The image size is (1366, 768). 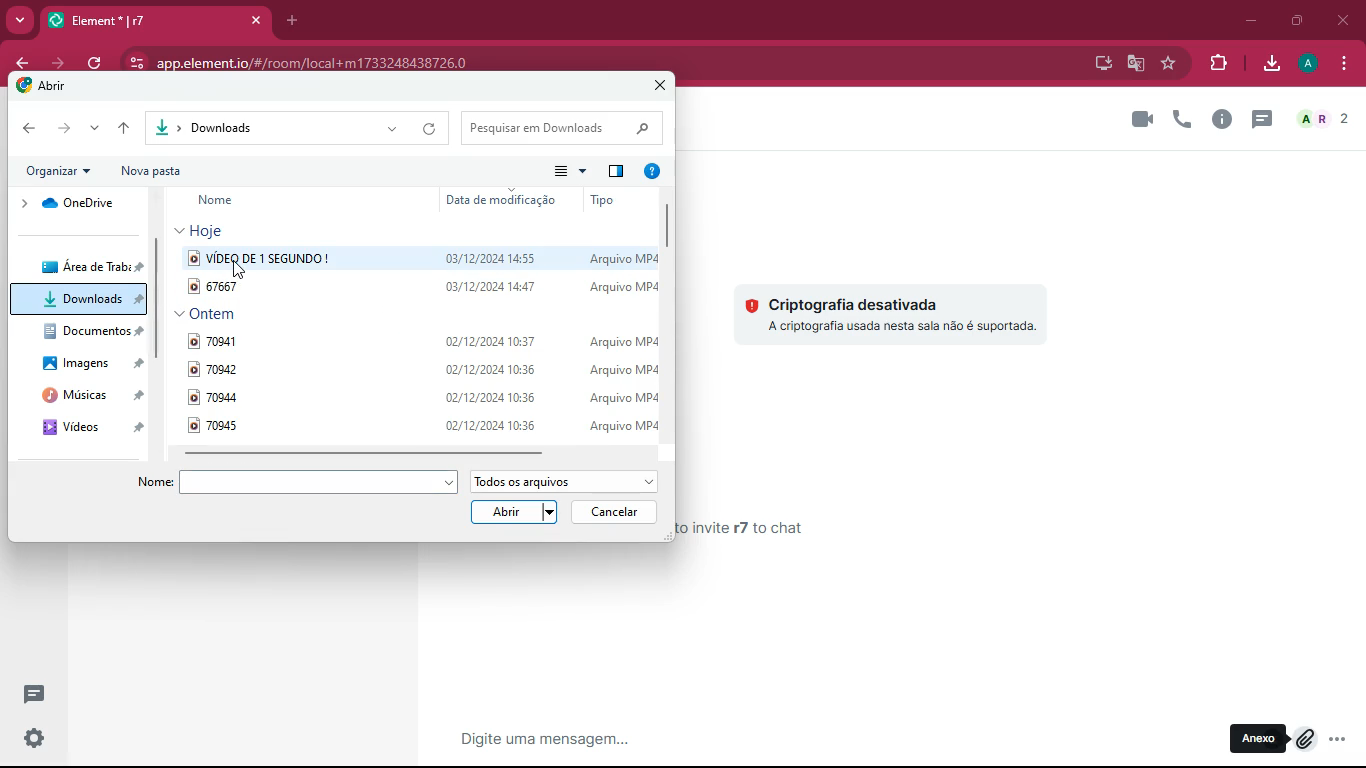 What do you see at coordinates (418, 399) in the screenshot?
I see `70944 02/12/2024 10:36 arquivo mp4` at bounding box center [418, 399].